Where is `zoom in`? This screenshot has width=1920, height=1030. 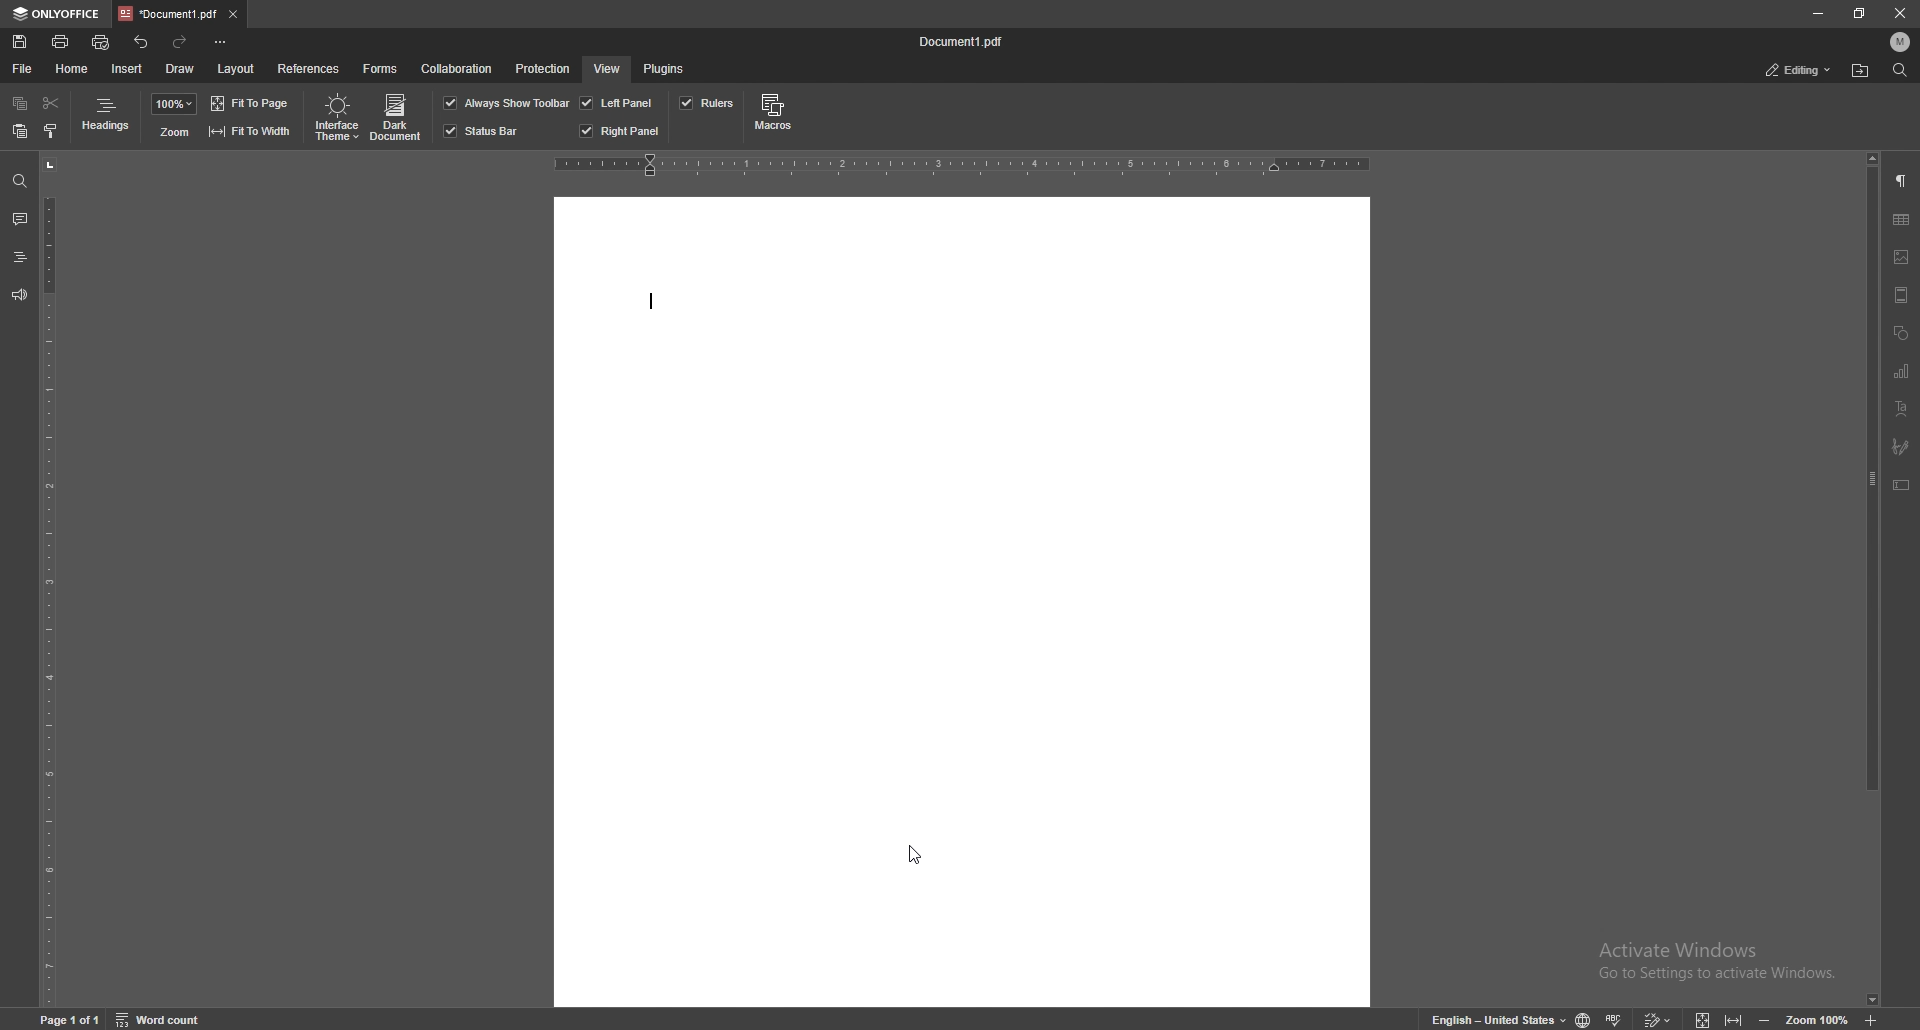
zoom in is located at coordinates (1873, 1021).